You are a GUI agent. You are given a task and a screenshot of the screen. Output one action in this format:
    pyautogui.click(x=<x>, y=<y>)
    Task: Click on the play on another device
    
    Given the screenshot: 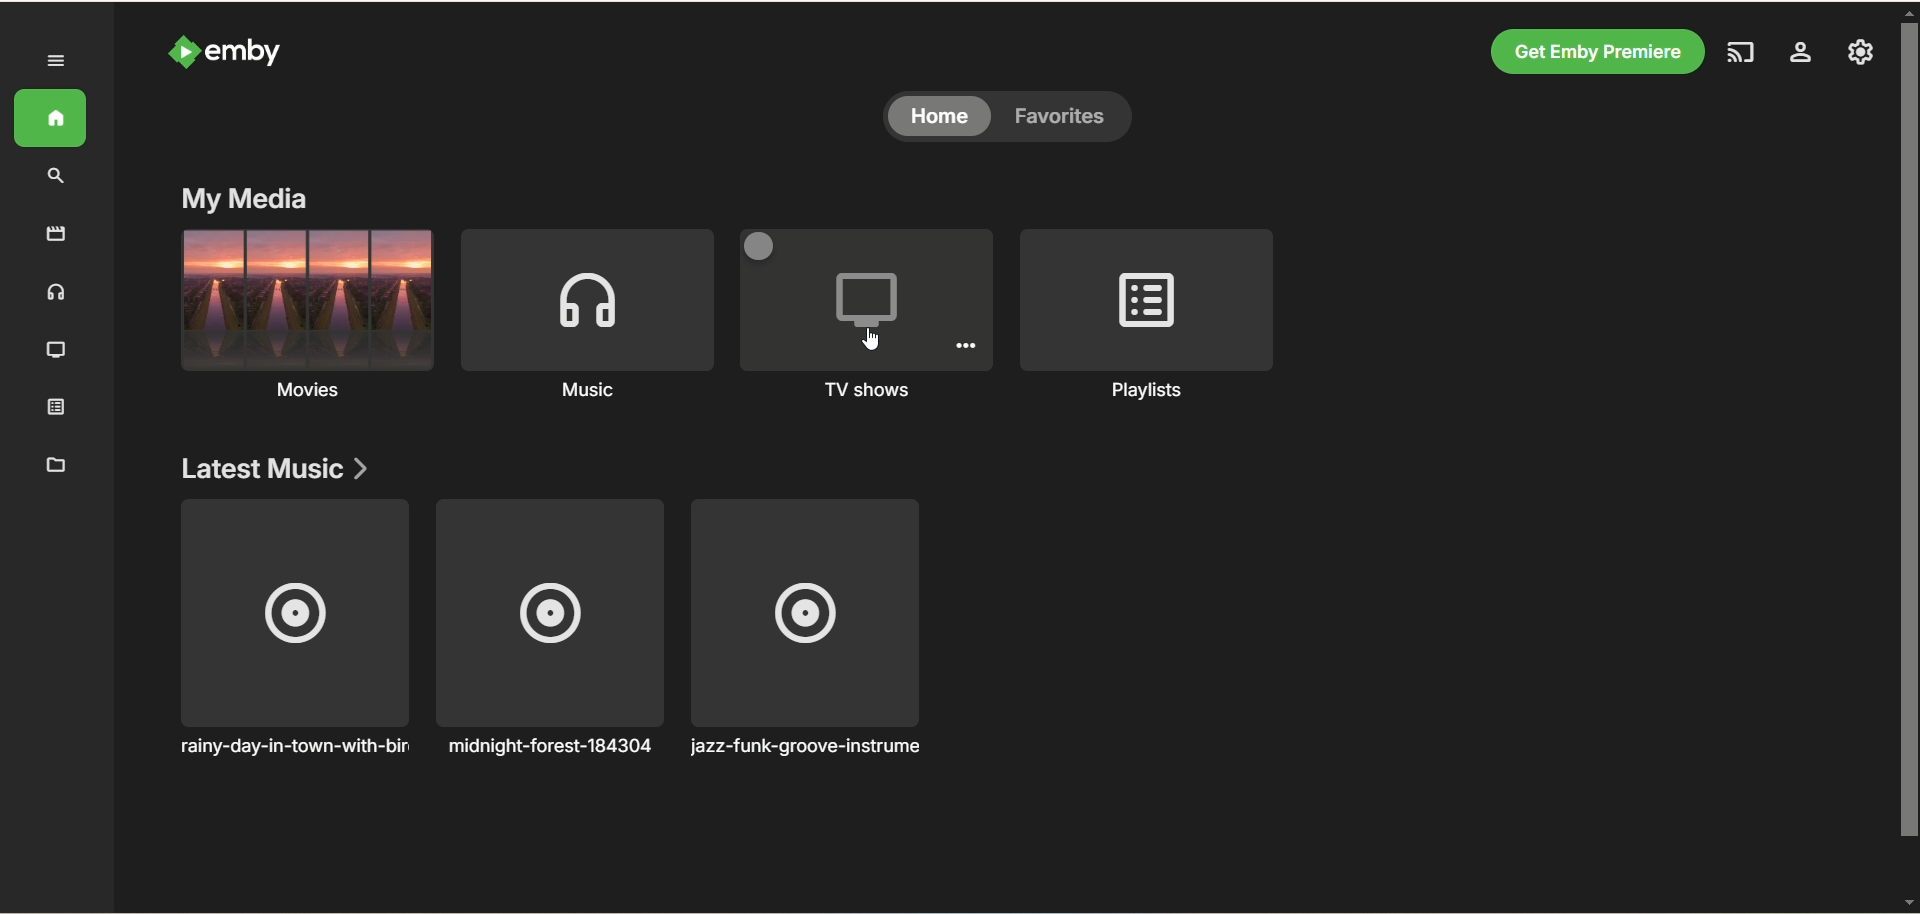 What is the action you would take?
    pyautogui.click(x=1739, y=52)
    